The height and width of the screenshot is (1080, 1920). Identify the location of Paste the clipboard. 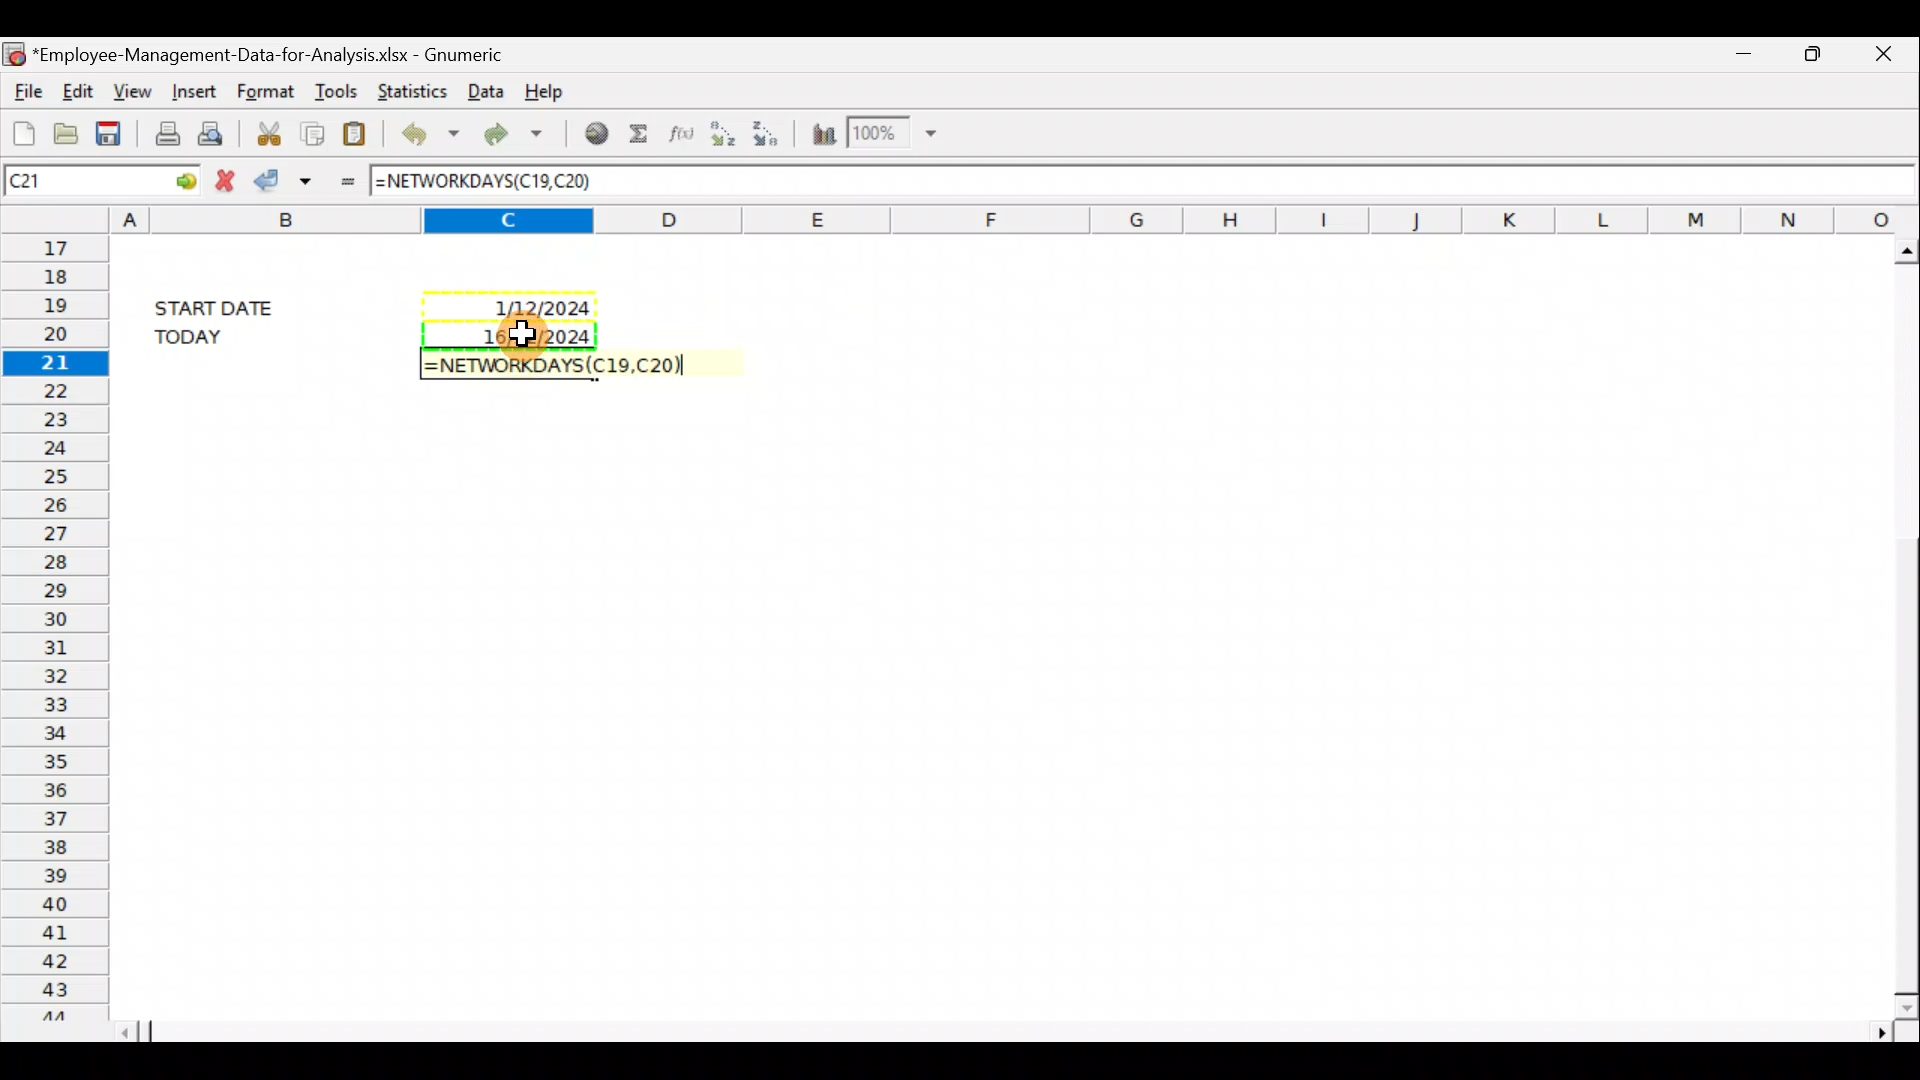
(359, 130).